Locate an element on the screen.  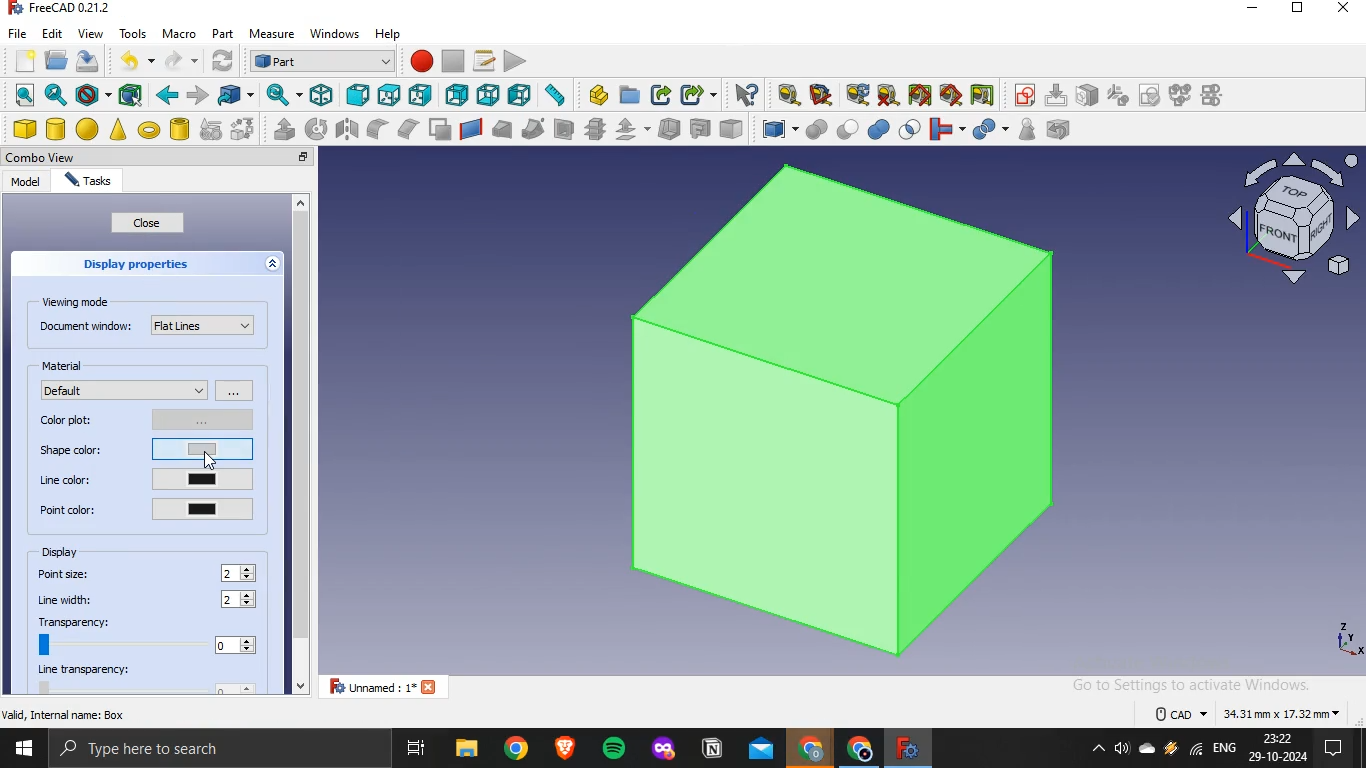
axes icons is located at coordinates (1347, 638).